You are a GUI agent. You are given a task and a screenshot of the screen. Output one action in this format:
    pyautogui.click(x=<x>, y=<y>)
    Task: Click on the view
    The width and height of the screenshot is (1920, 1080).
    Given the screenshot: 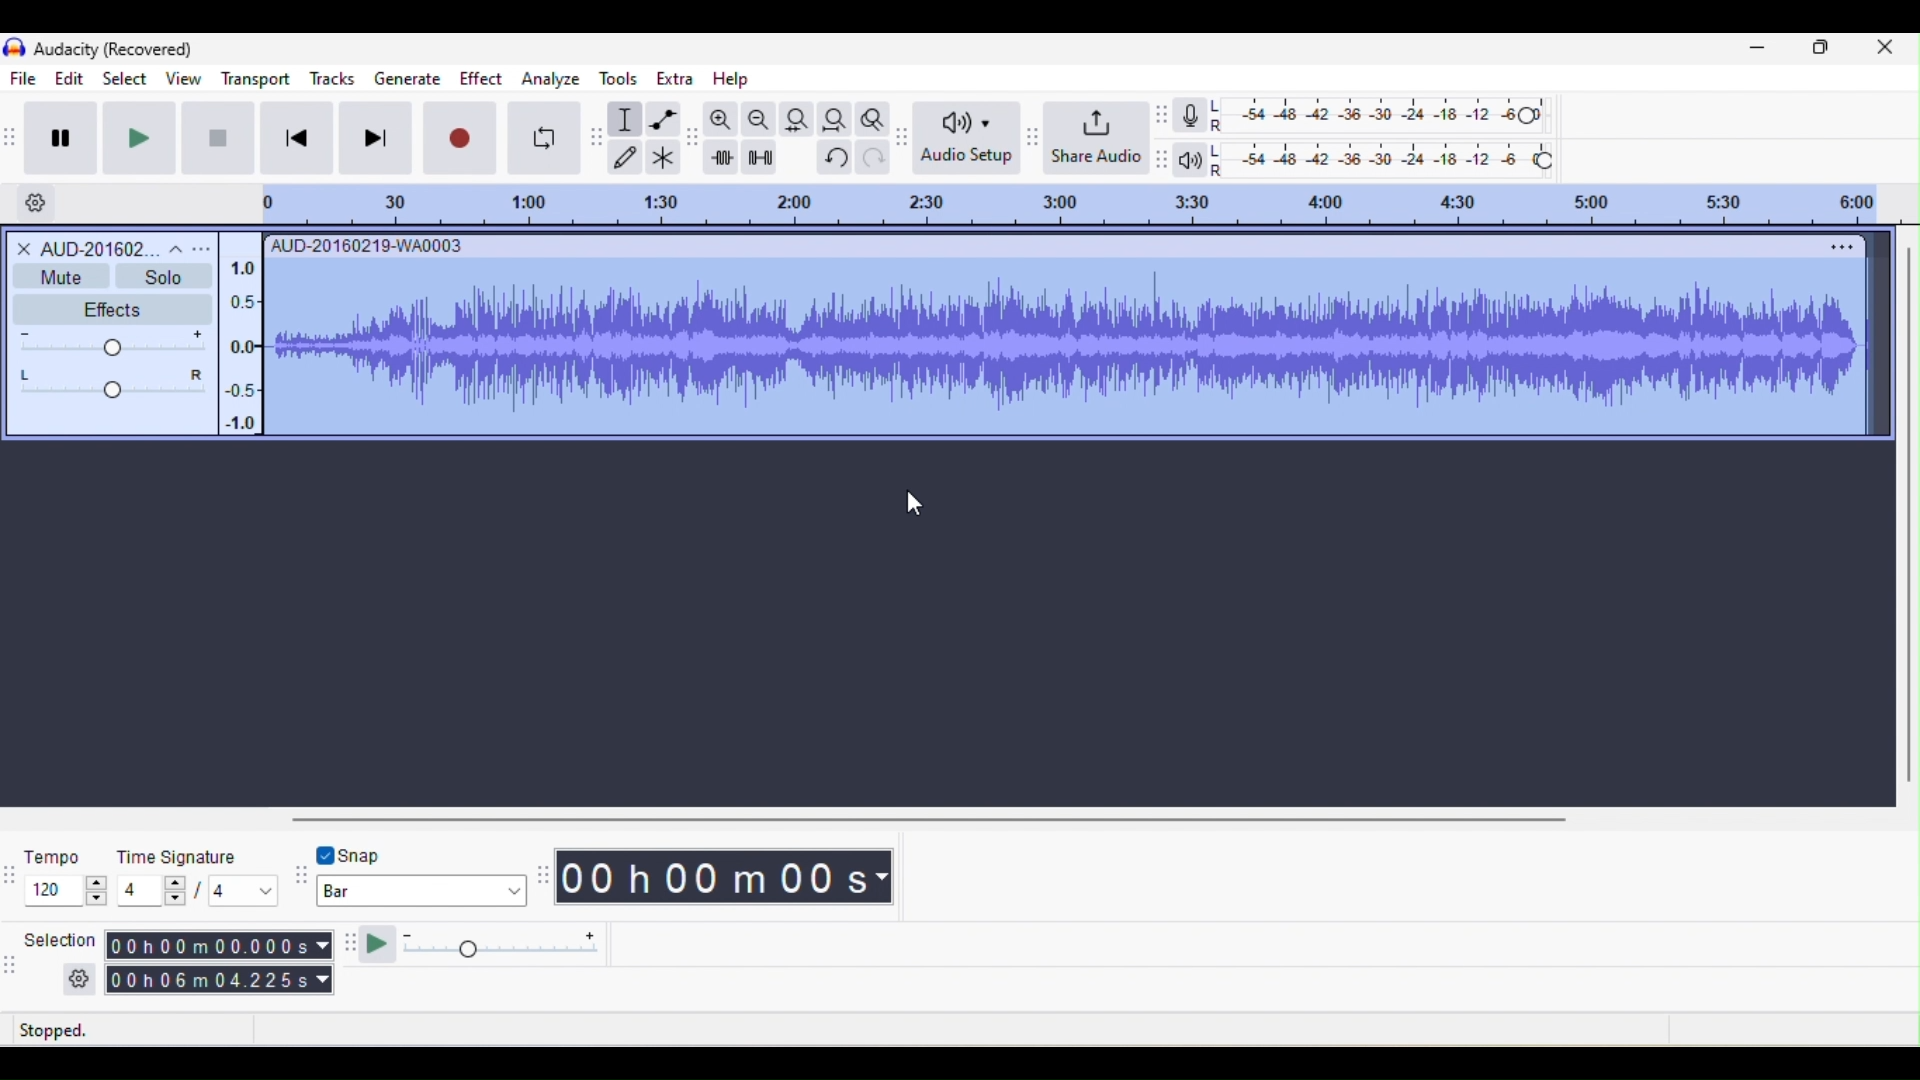 What is the action you would take?
    pyautogui.click(x=182, y=79)
    